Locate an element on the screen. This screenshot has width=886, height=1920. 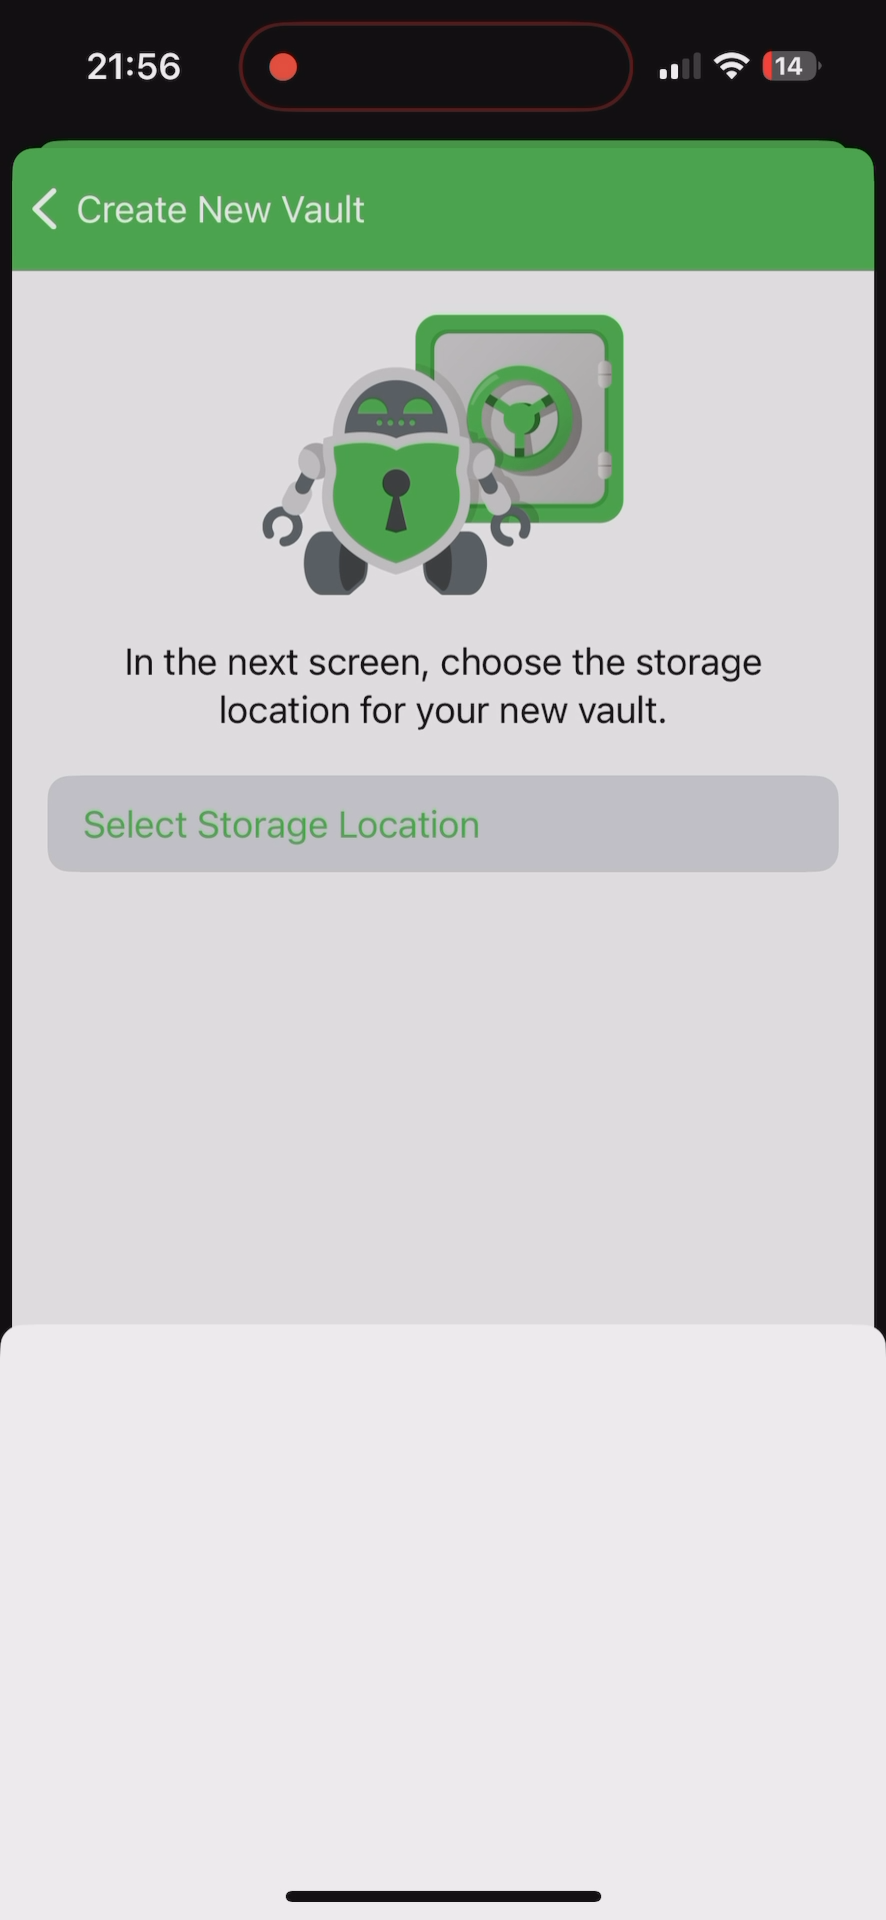
21:56 is located at coordinates (131, 70).